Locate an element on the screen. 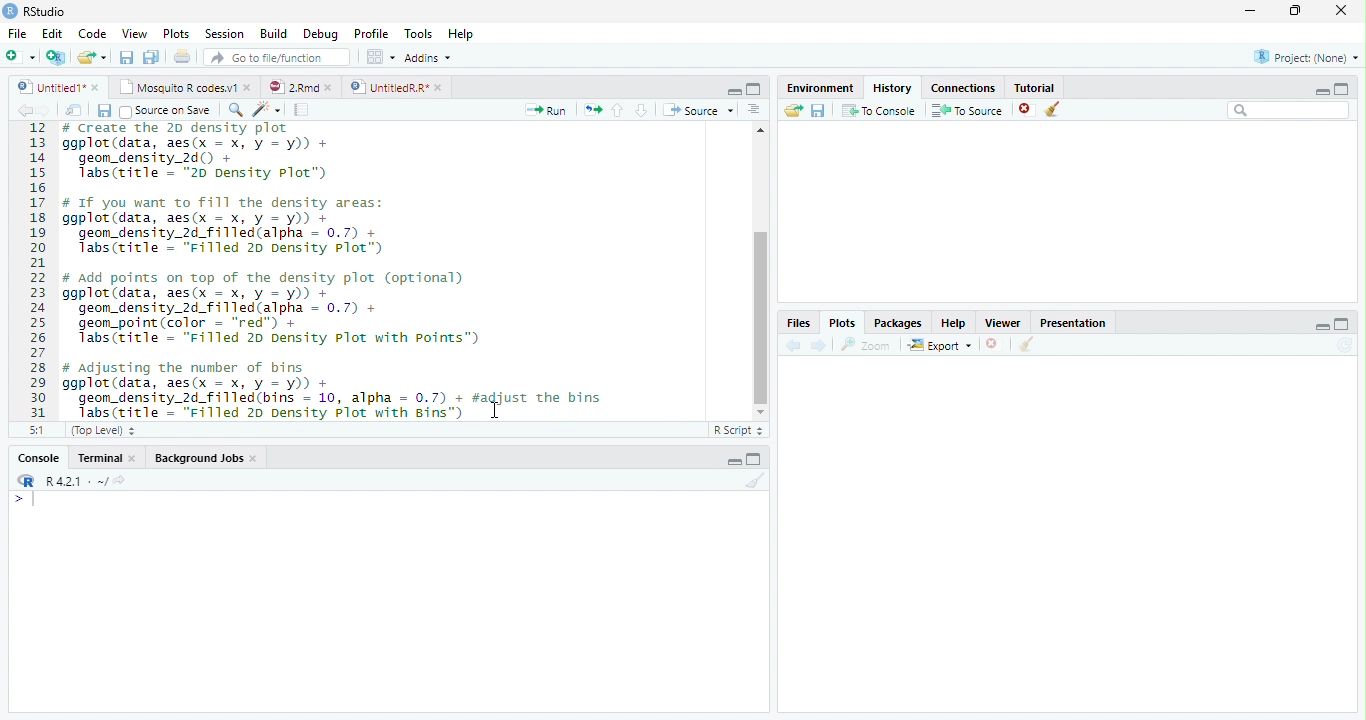 This screenshot has width=1366, height=720. minimize is located at coordinates (1319, 91).